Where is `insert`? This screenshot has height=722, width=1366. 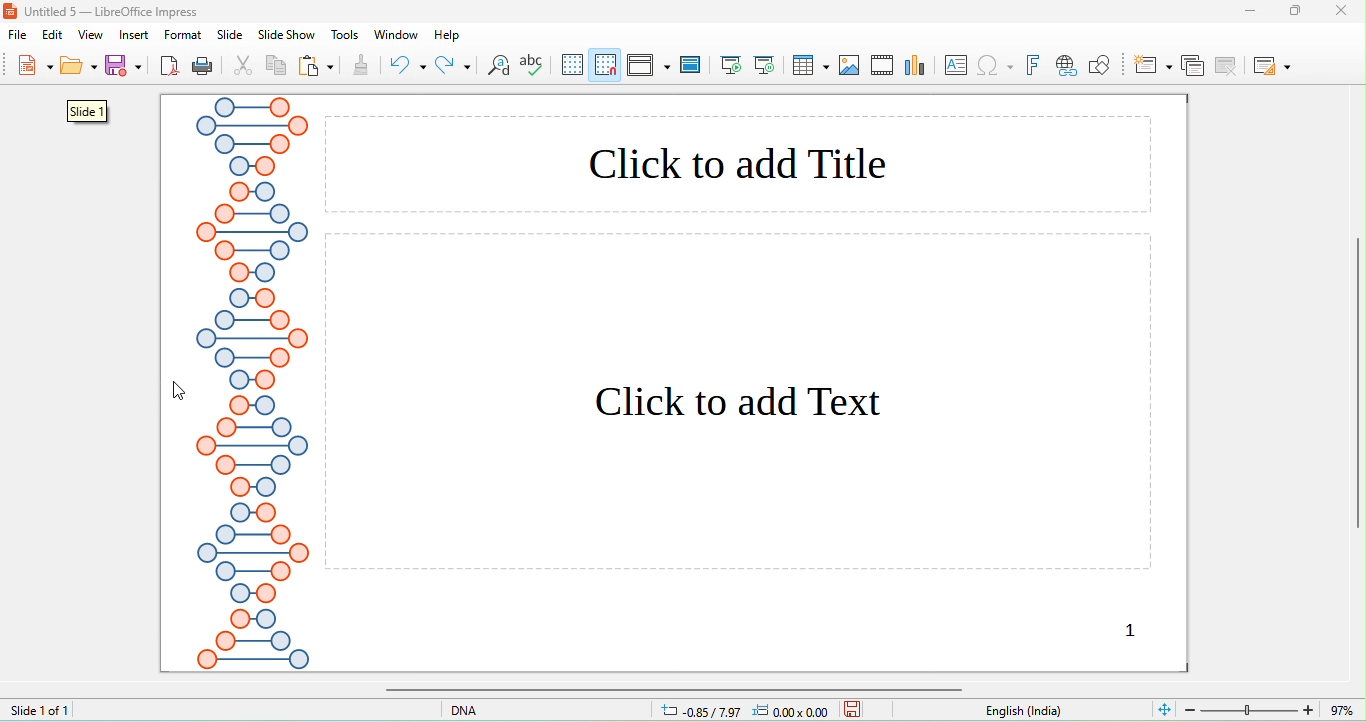 insert is located at coordinates (135, 35).